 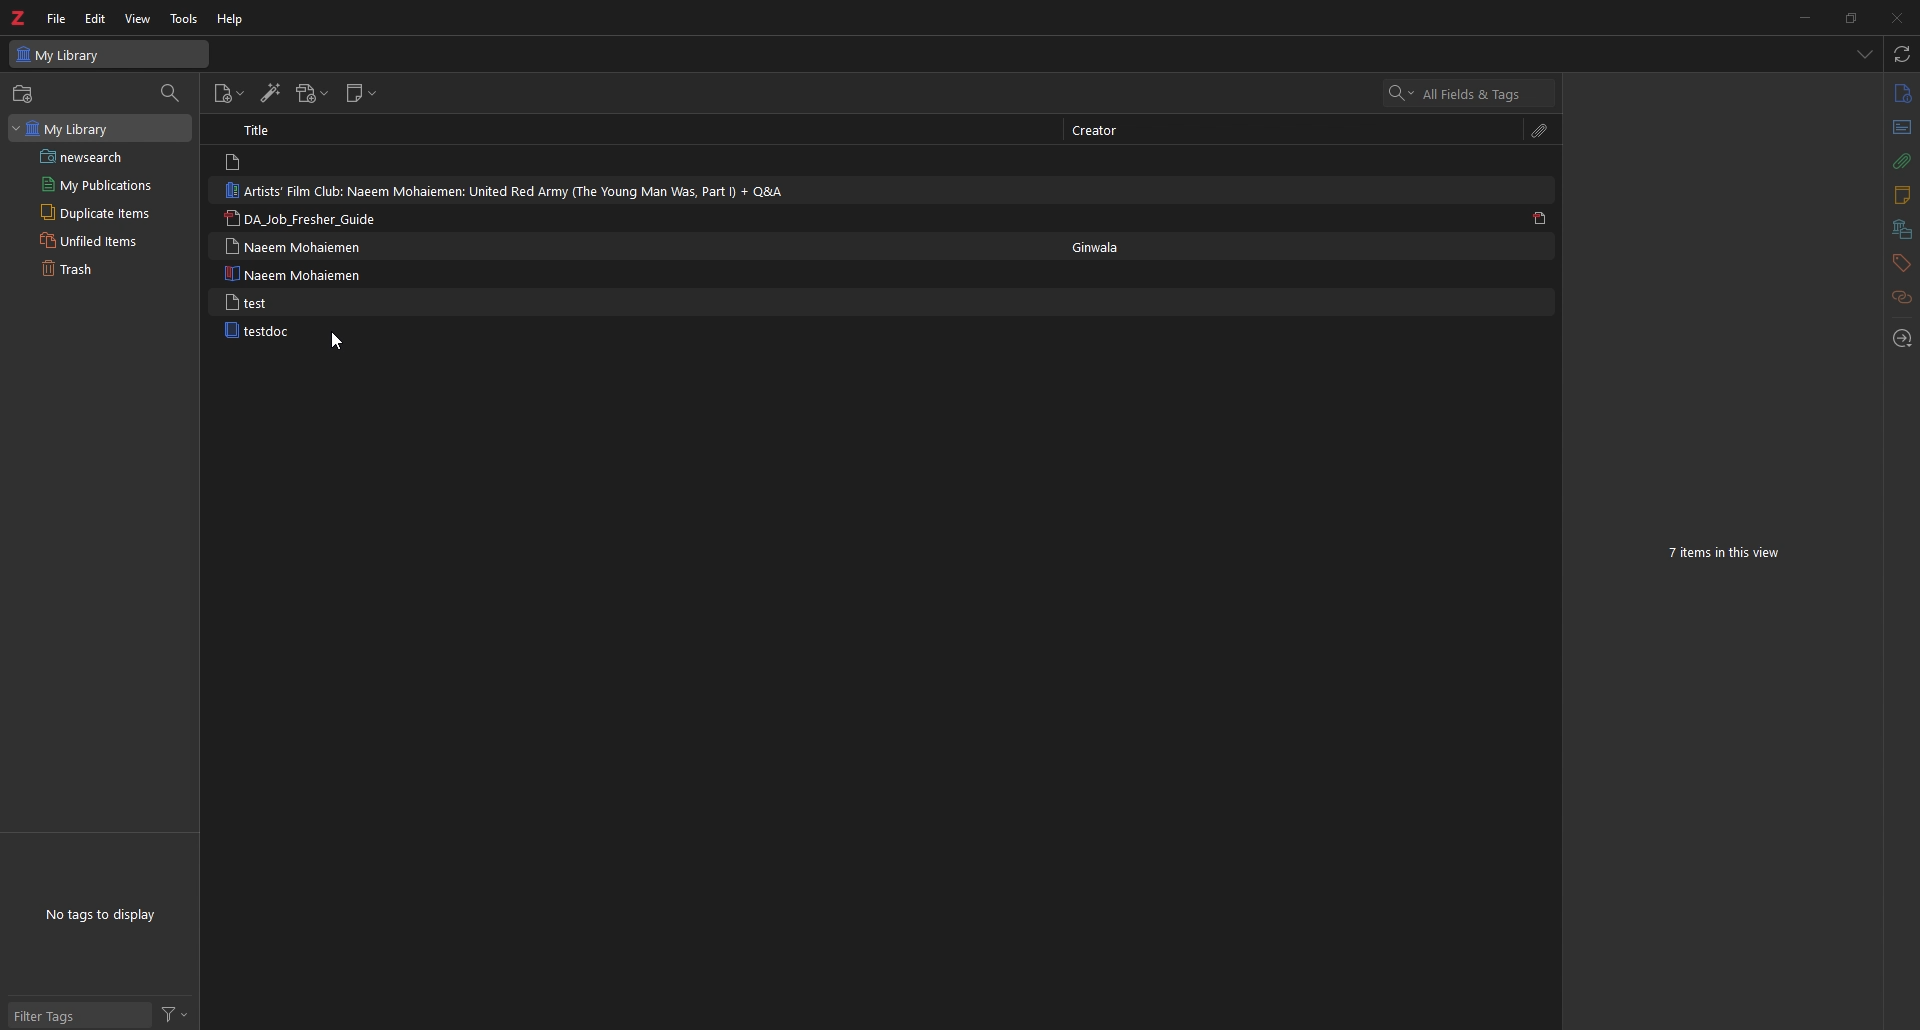 What do you see at coordinates (362, 93) in the screenshot?
I see `new note` at bounding box center [362, 93].